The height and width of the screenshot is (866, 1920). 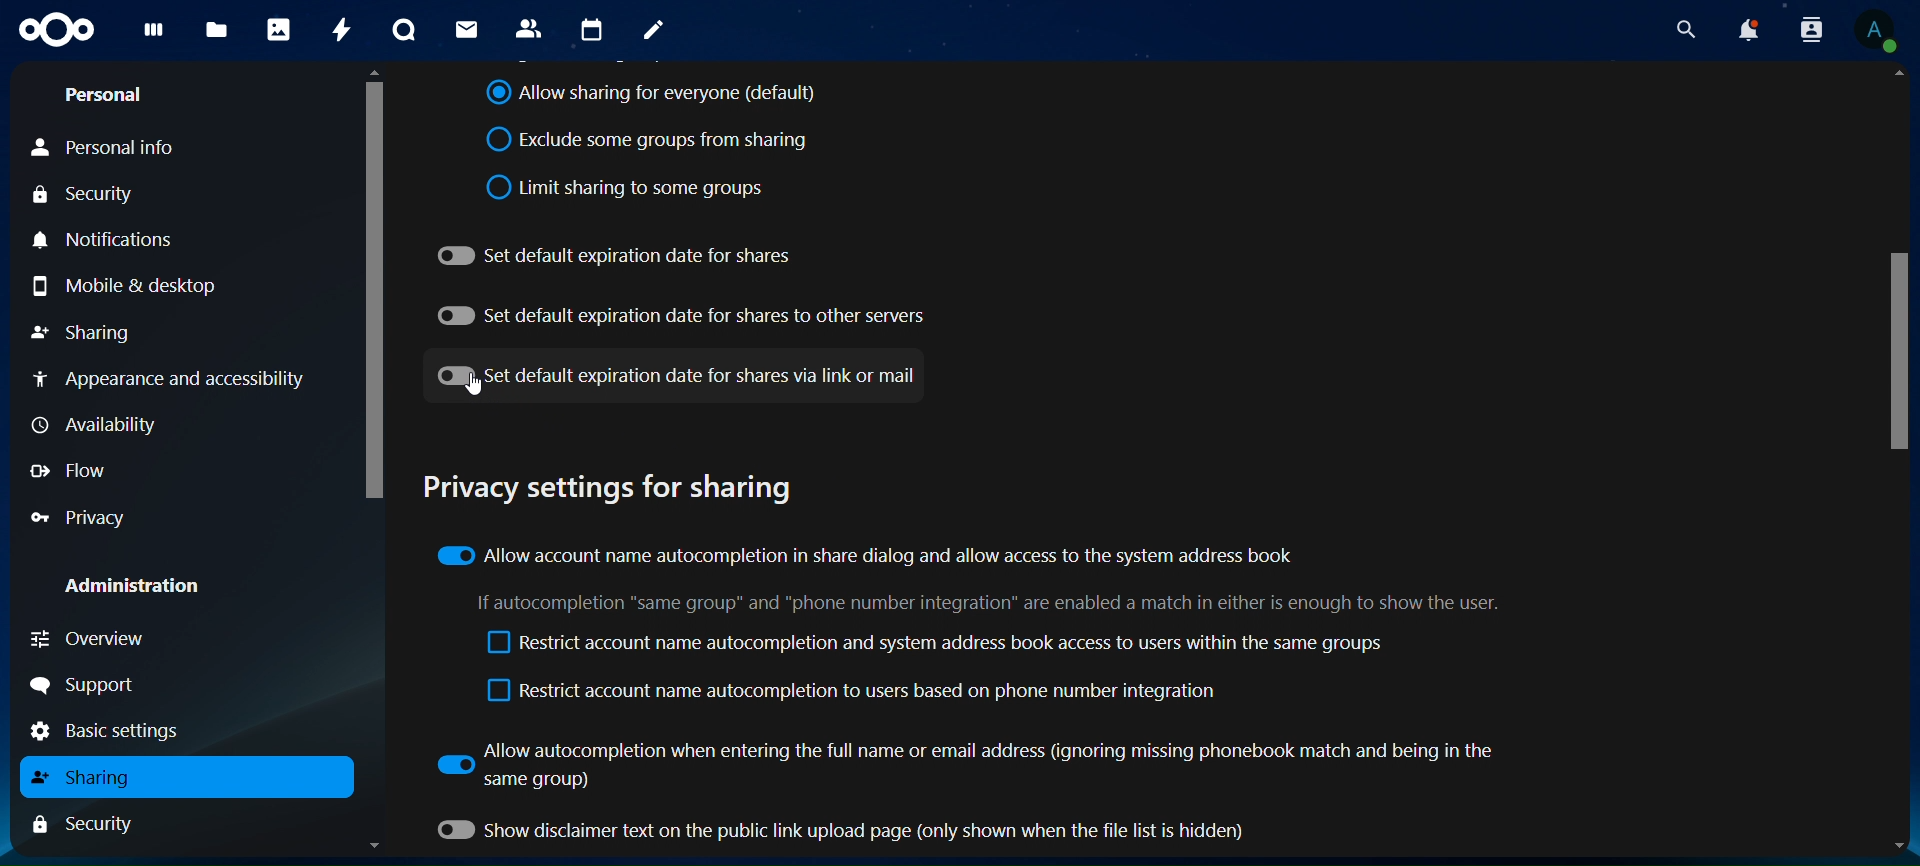 I want to click on notifications, so click(x=119, y=239).